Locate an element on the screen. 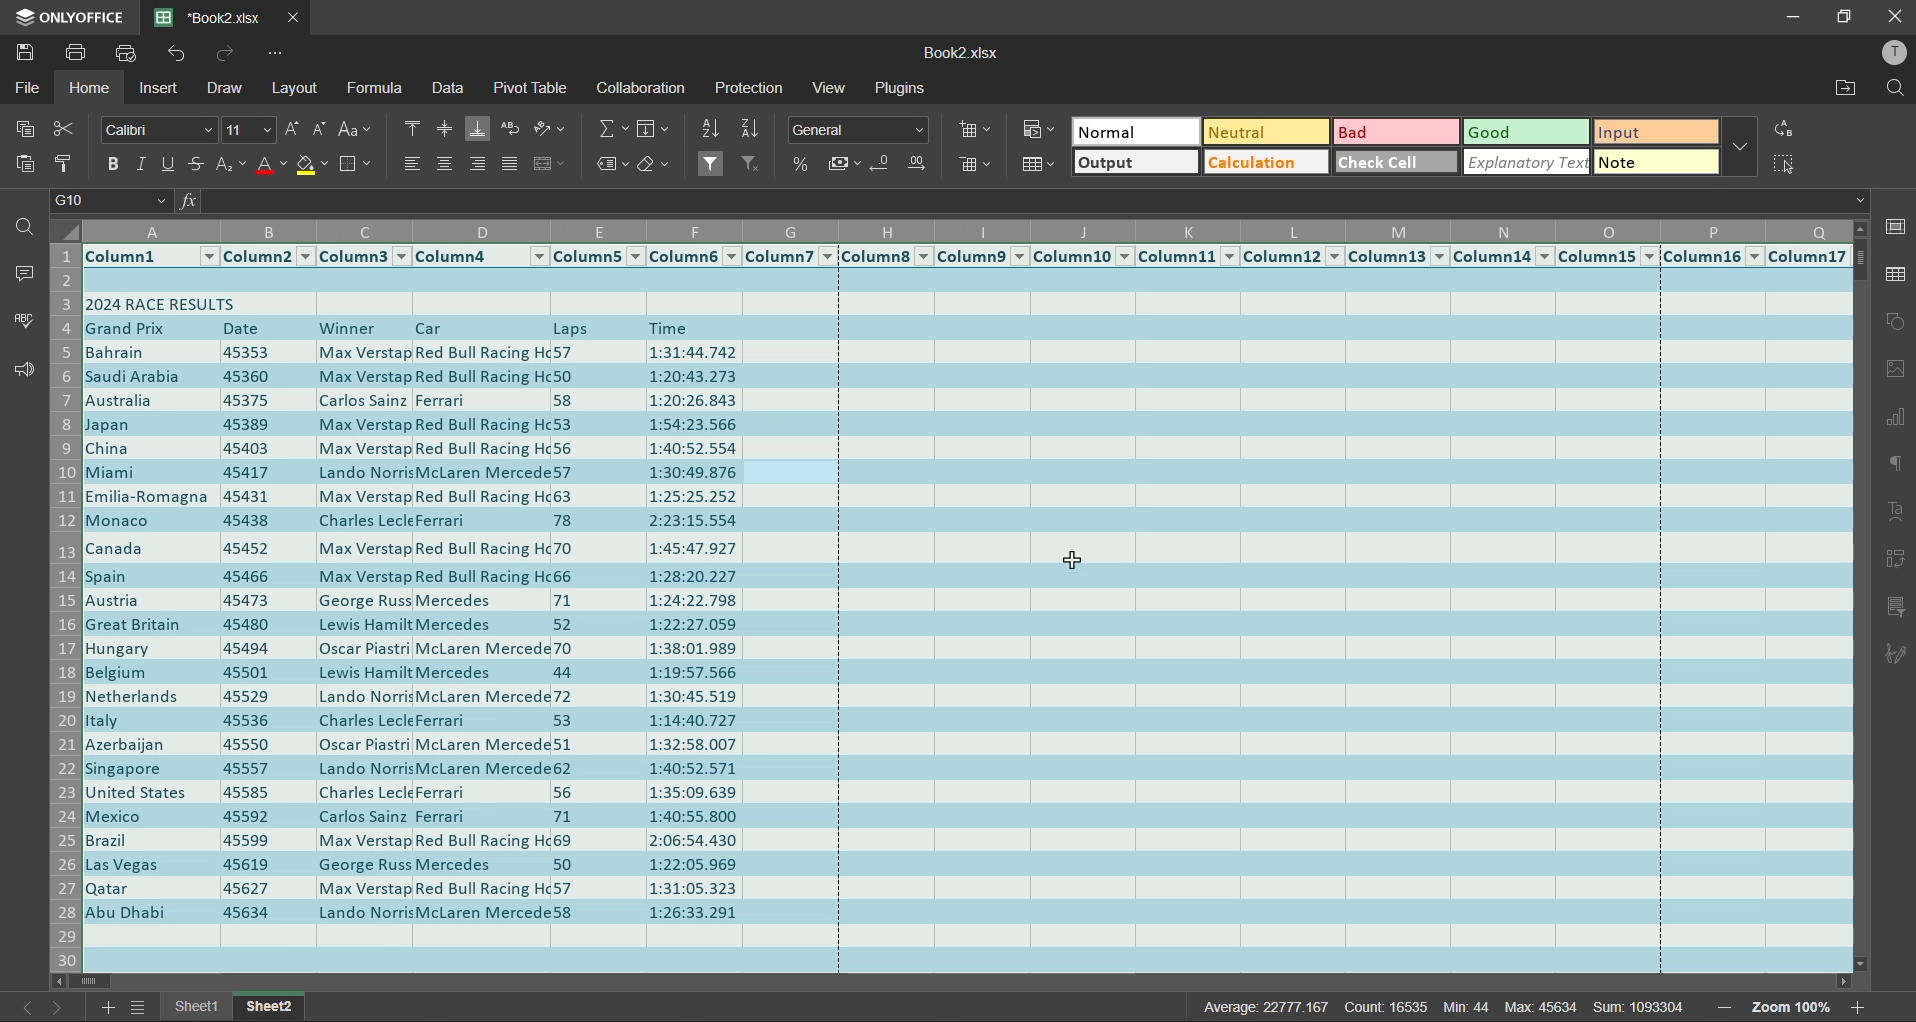  neutral is located at coordinates (1264, 133).